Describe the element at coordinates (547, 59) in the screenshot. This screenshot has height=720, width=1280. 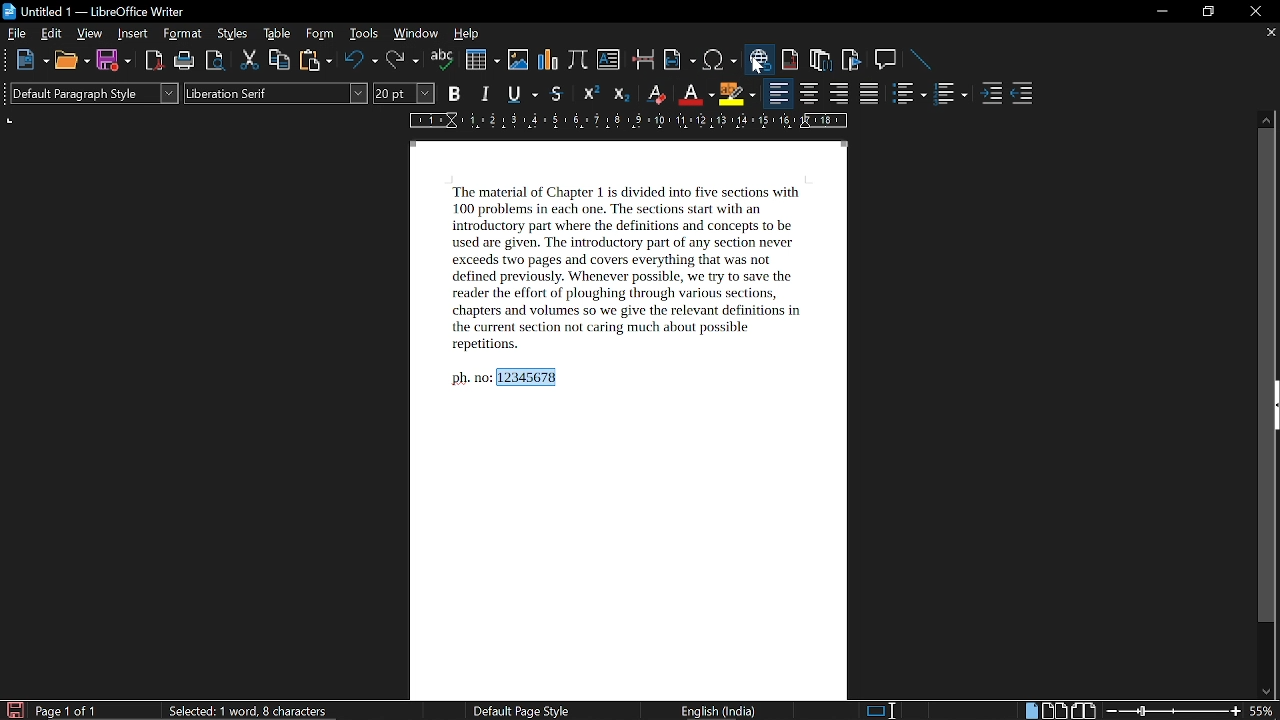
I see `insert chart` at that location.